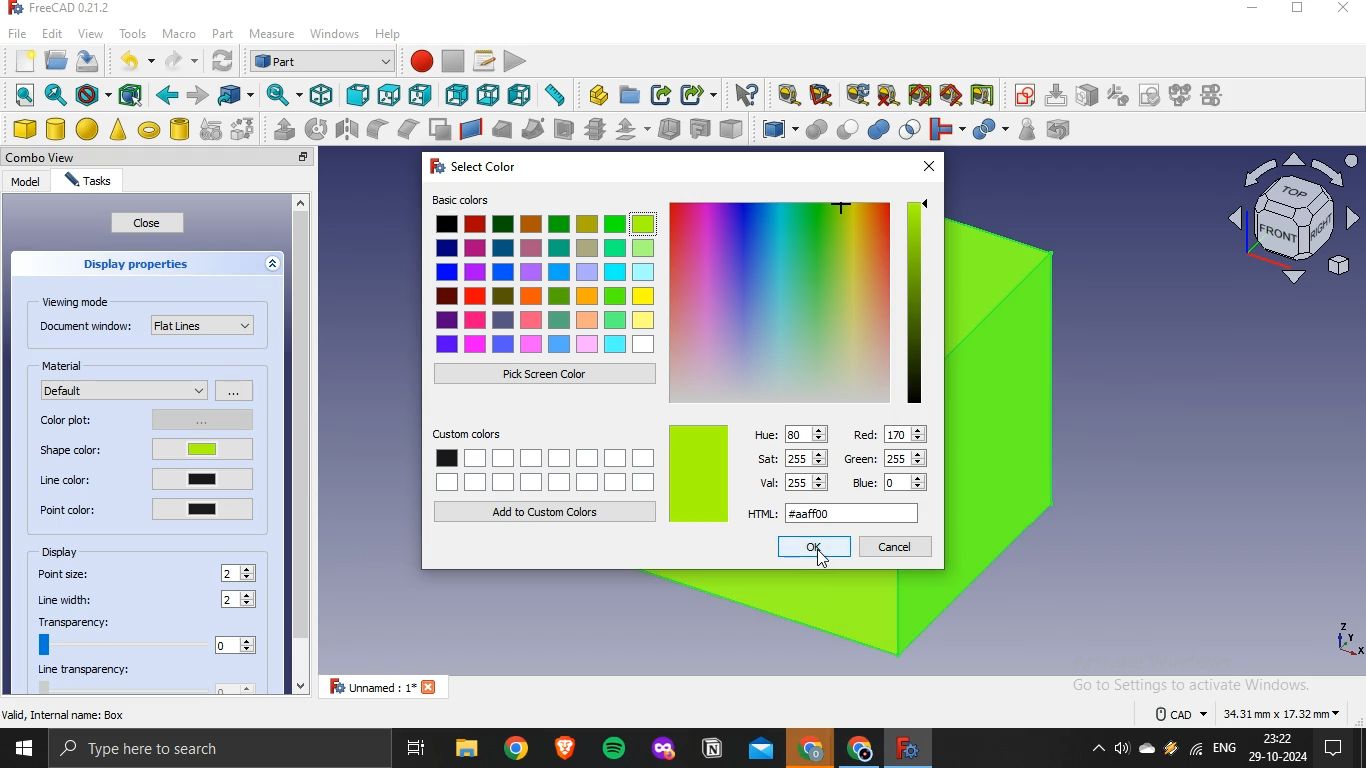 Image resolution: width=1366 pixels, height=768 pixels. Describe the element at coordinates (856, 750) in the screenshot. I see `google chrome` at that location.